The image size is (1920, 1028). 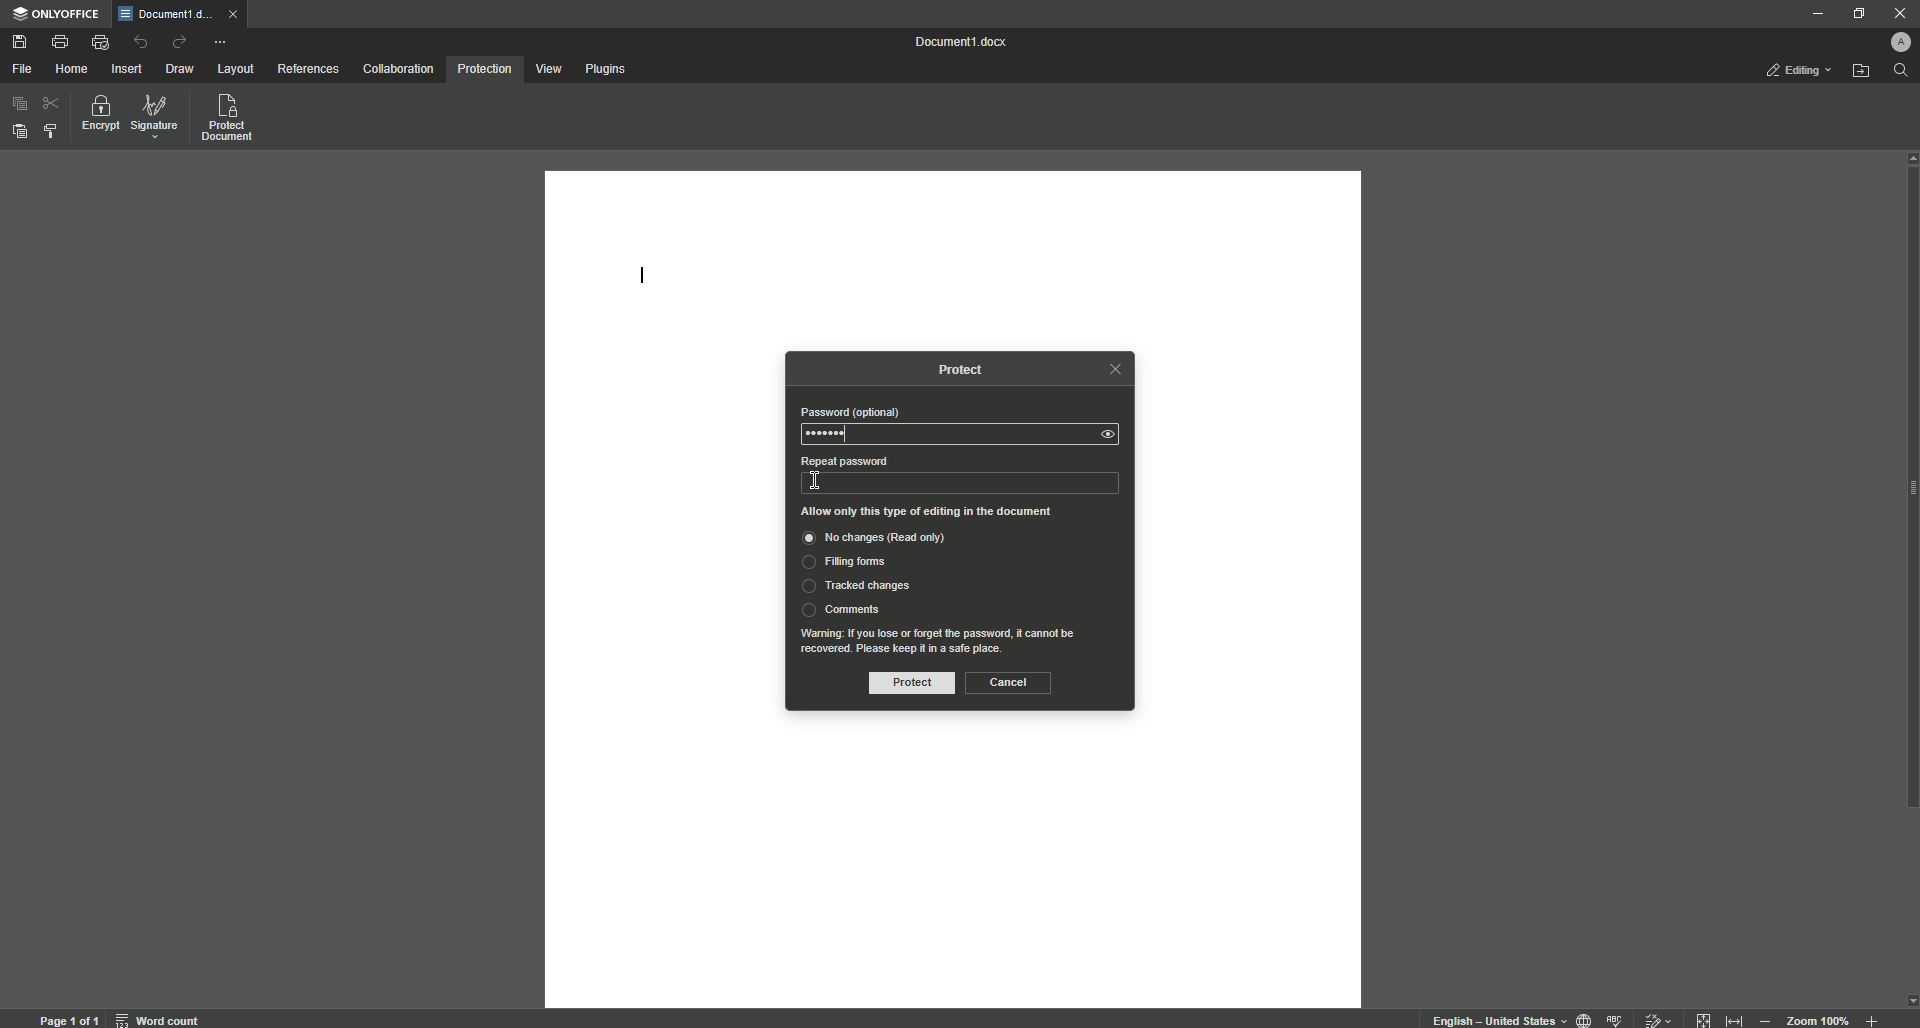 What do you see at coordinates (969, 370) in the screenshot?
I see `Protect` at bounding box center [969, 370].